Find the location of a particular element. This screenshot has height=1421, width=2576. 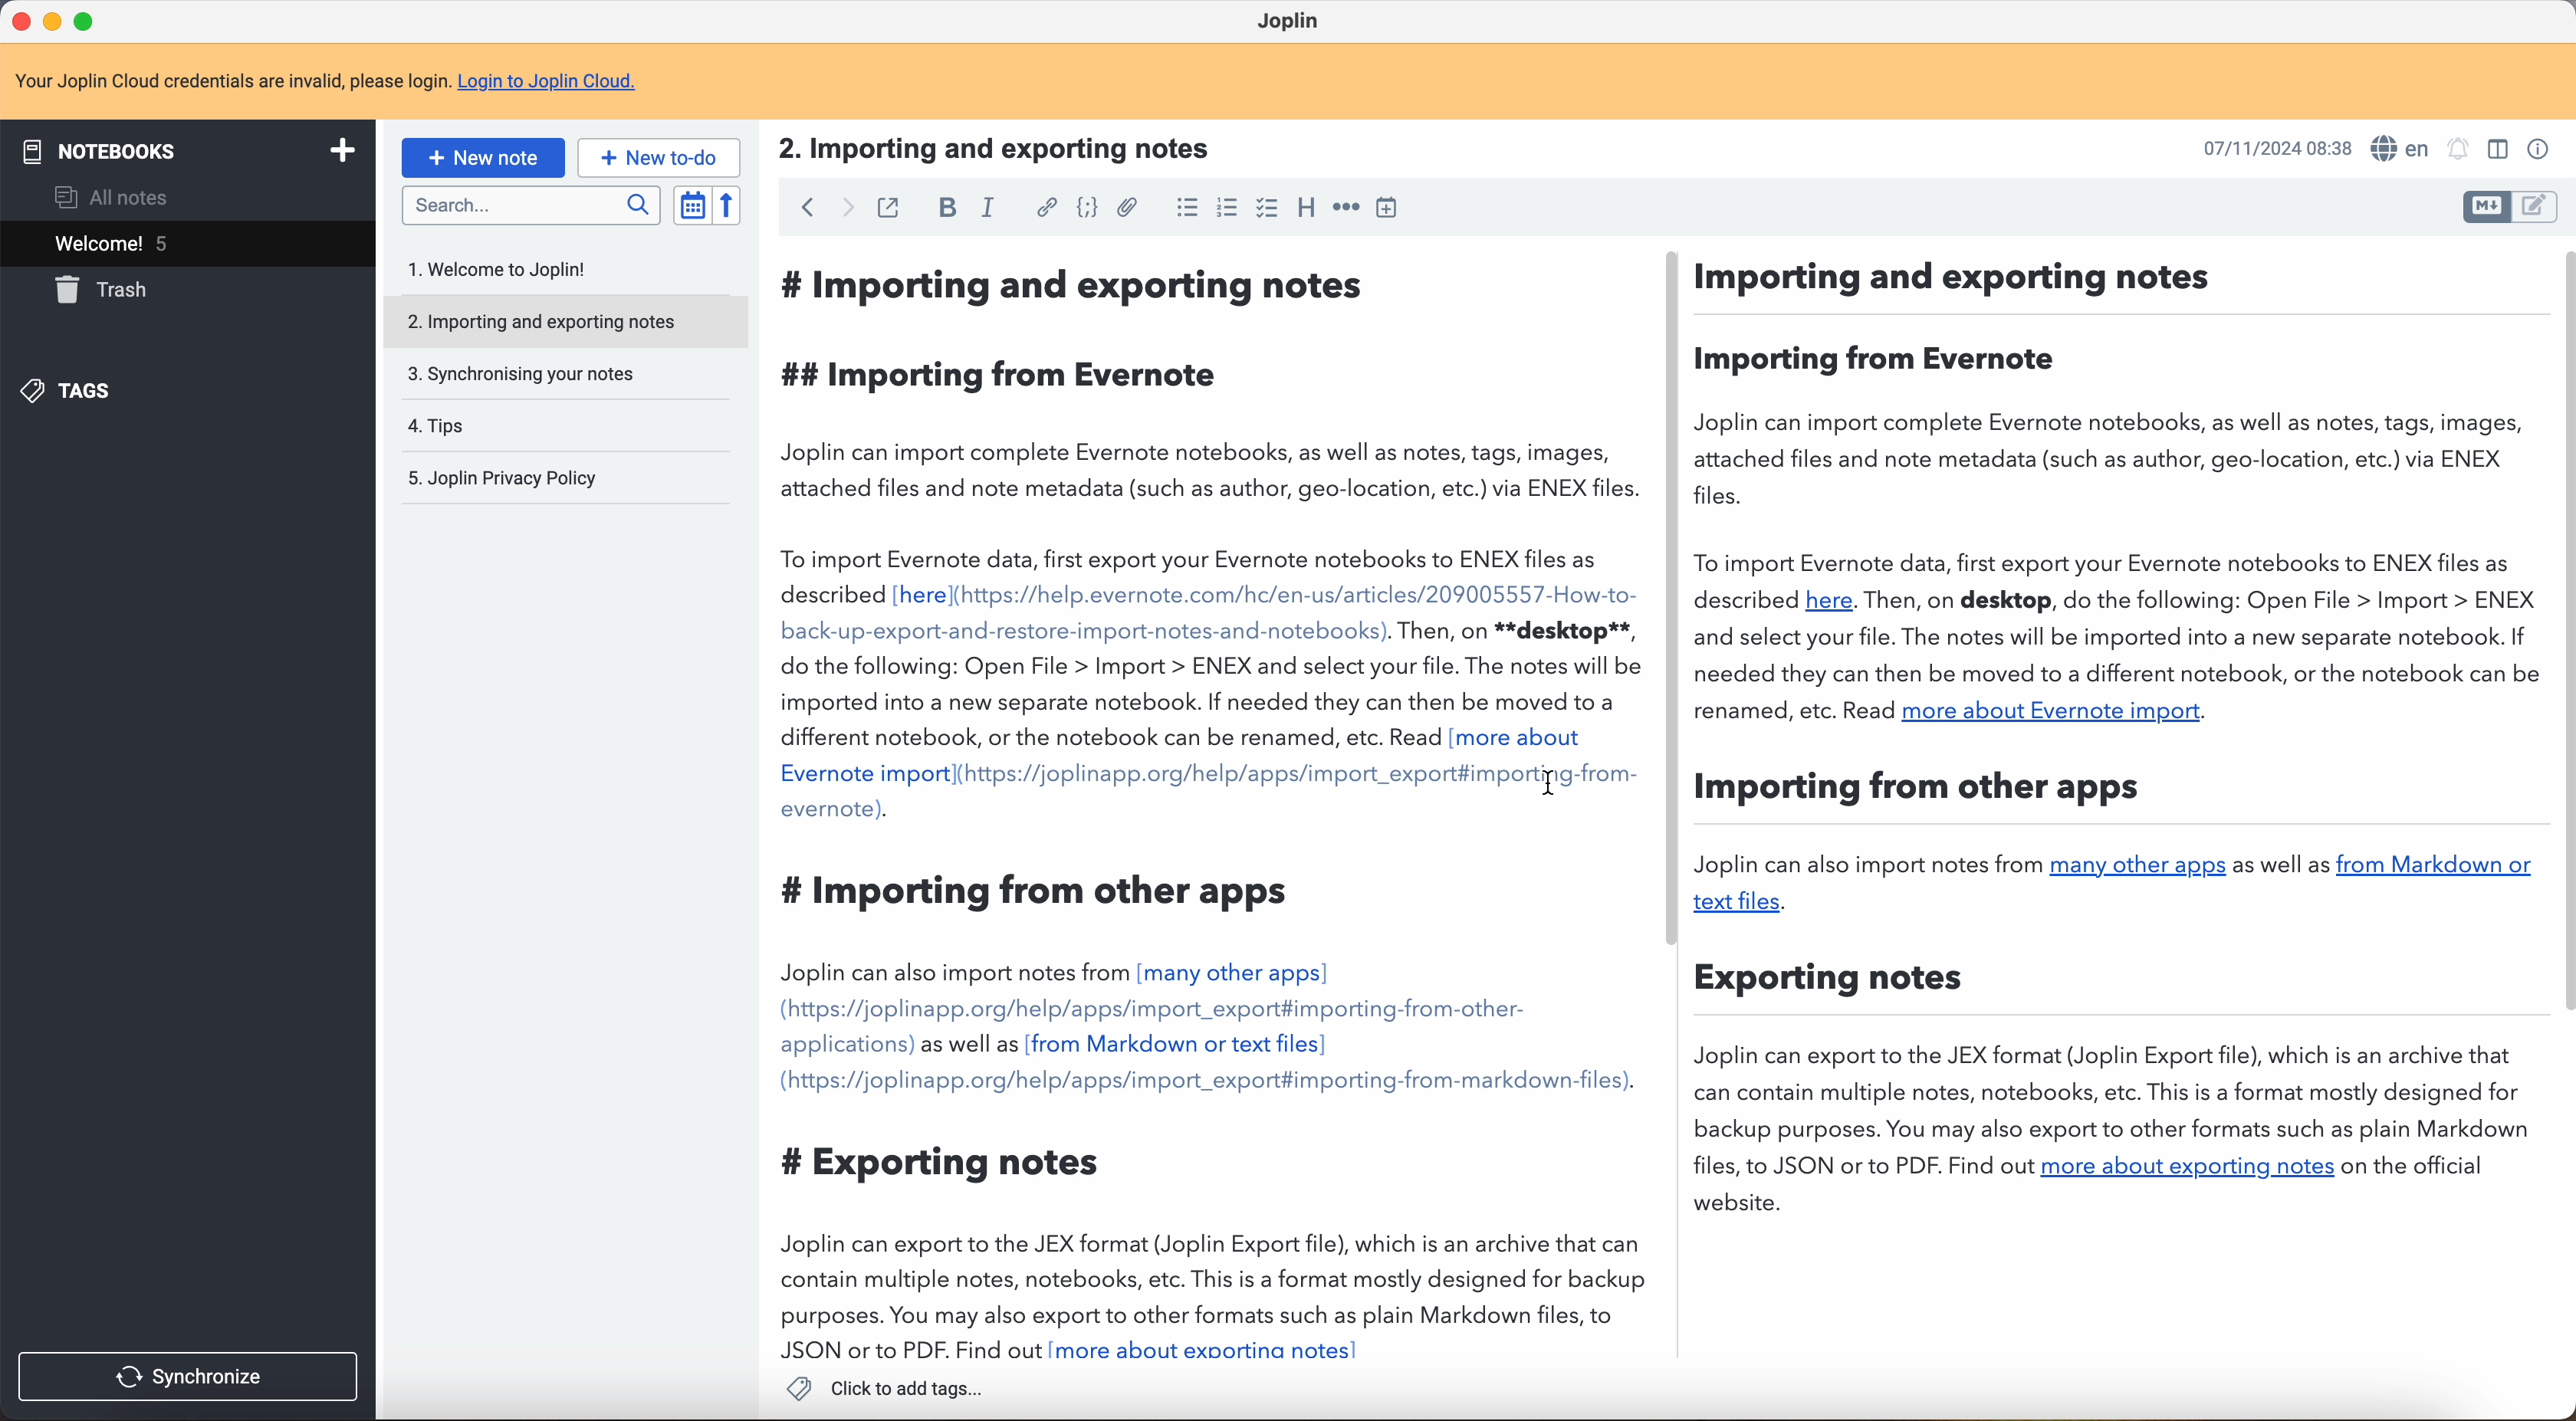

insert time is located at coordinates (1392, 210).